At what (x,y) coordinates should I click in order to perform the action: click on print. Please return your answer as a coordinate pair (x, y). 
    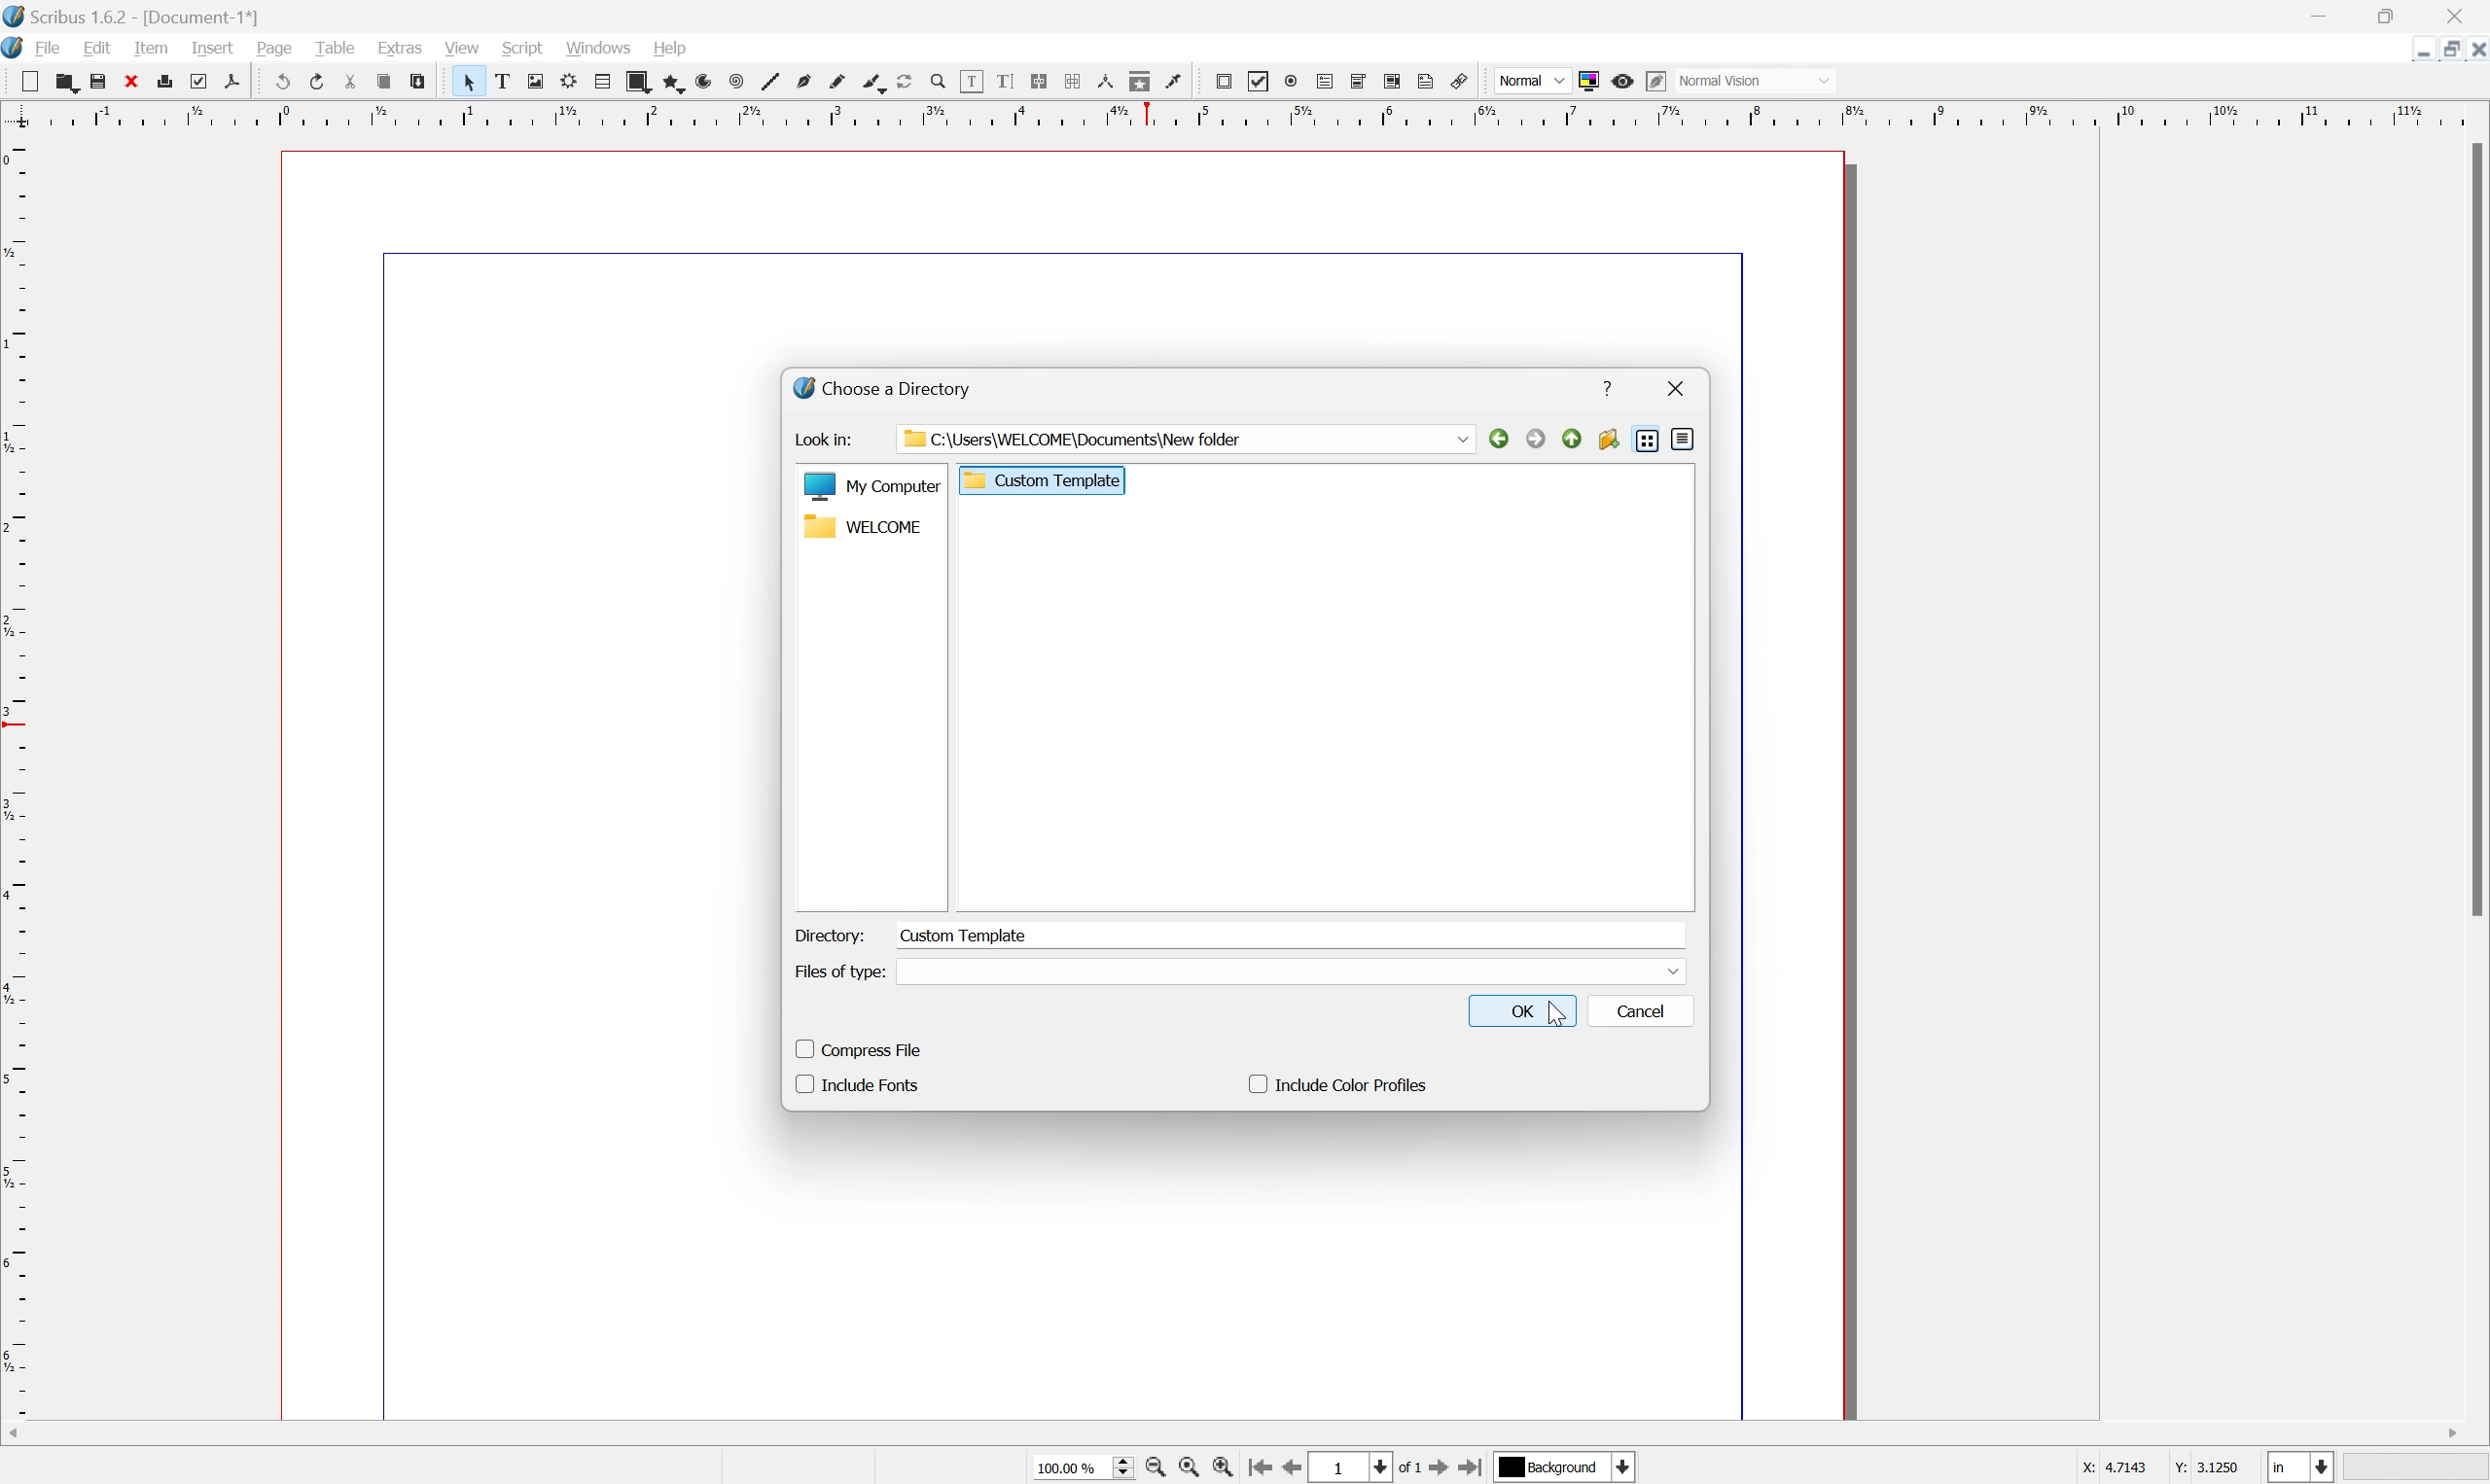
    Looking at the image, I should click on (164, 83).